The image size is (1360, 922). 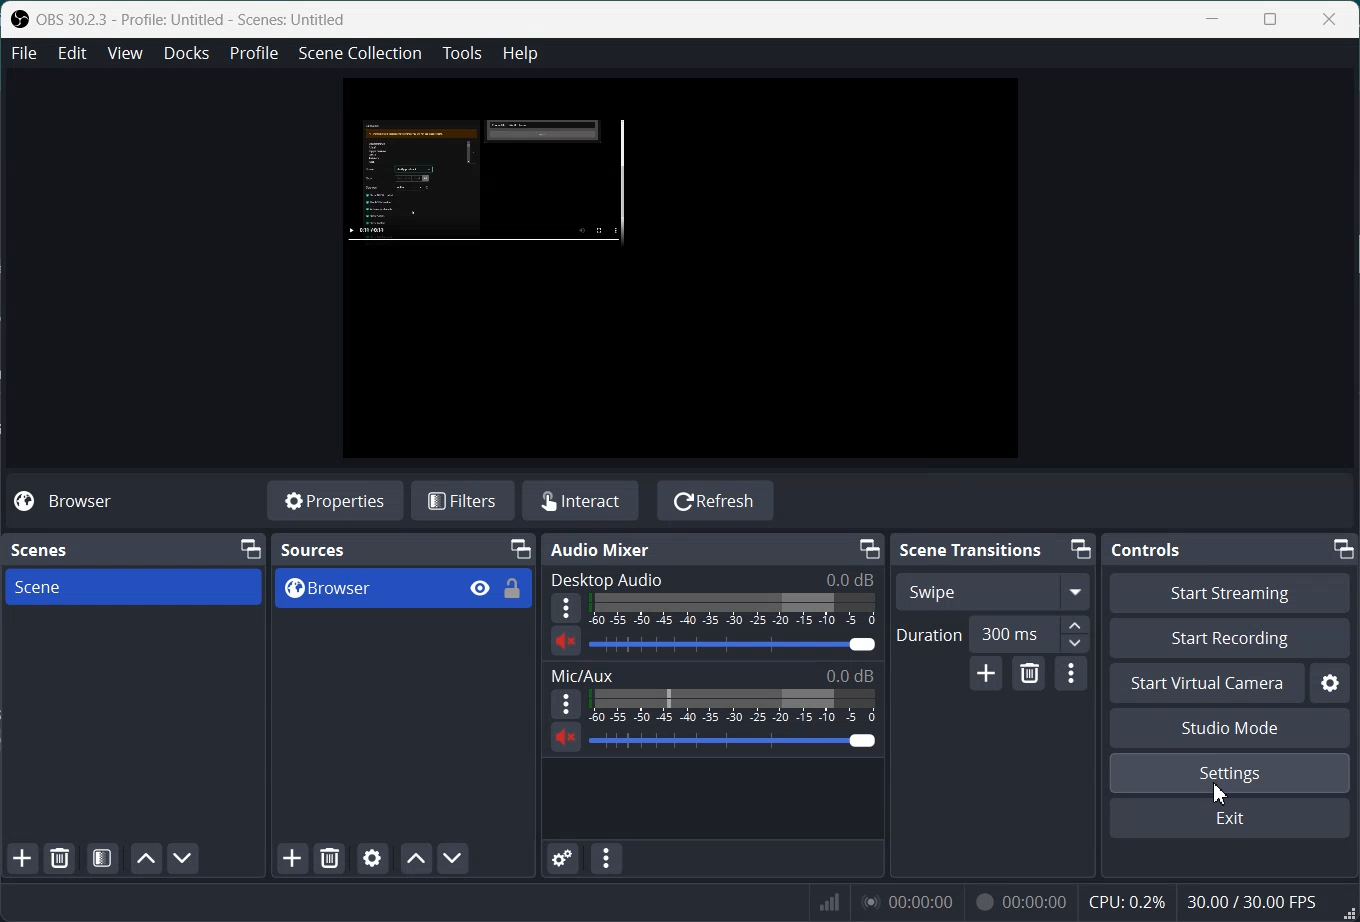 What do you see at coordinates (1272, 18) in the screenshot?
I see `Maximize` at bounding box center [1272, 18].